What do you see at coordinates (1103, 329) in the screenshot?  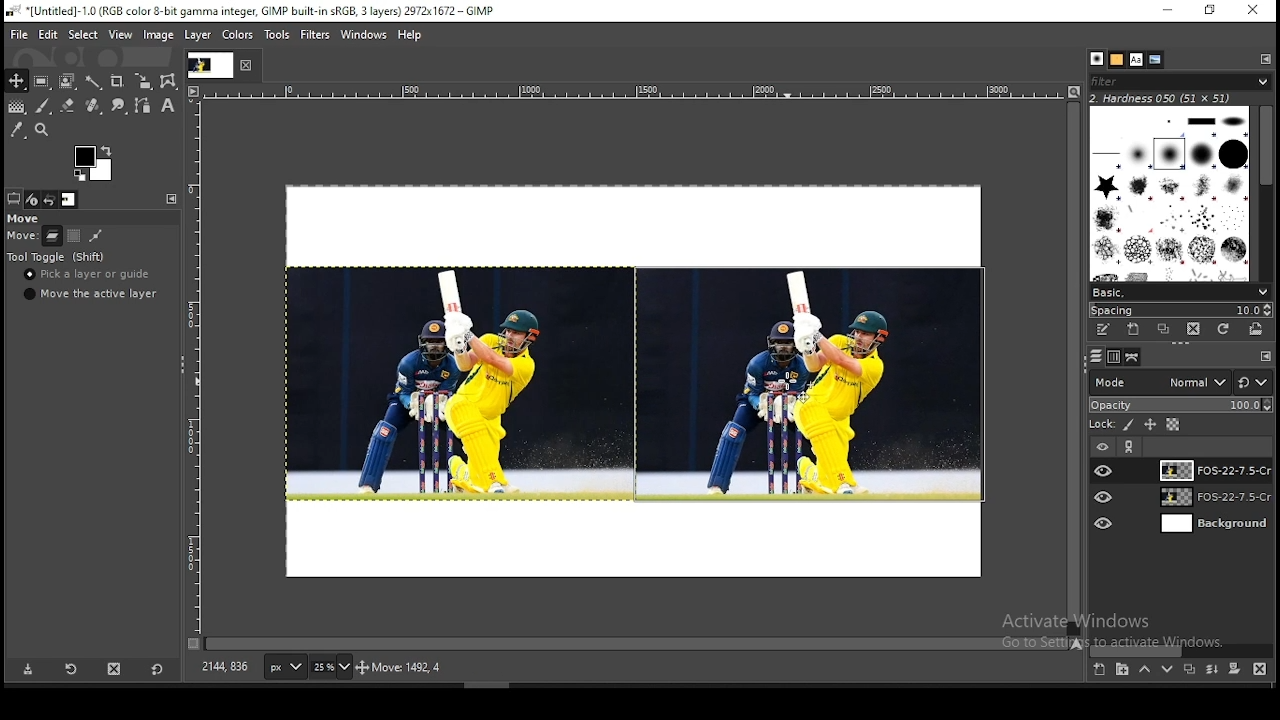 I see `edit this brush` at bounding box center [1103, 329].